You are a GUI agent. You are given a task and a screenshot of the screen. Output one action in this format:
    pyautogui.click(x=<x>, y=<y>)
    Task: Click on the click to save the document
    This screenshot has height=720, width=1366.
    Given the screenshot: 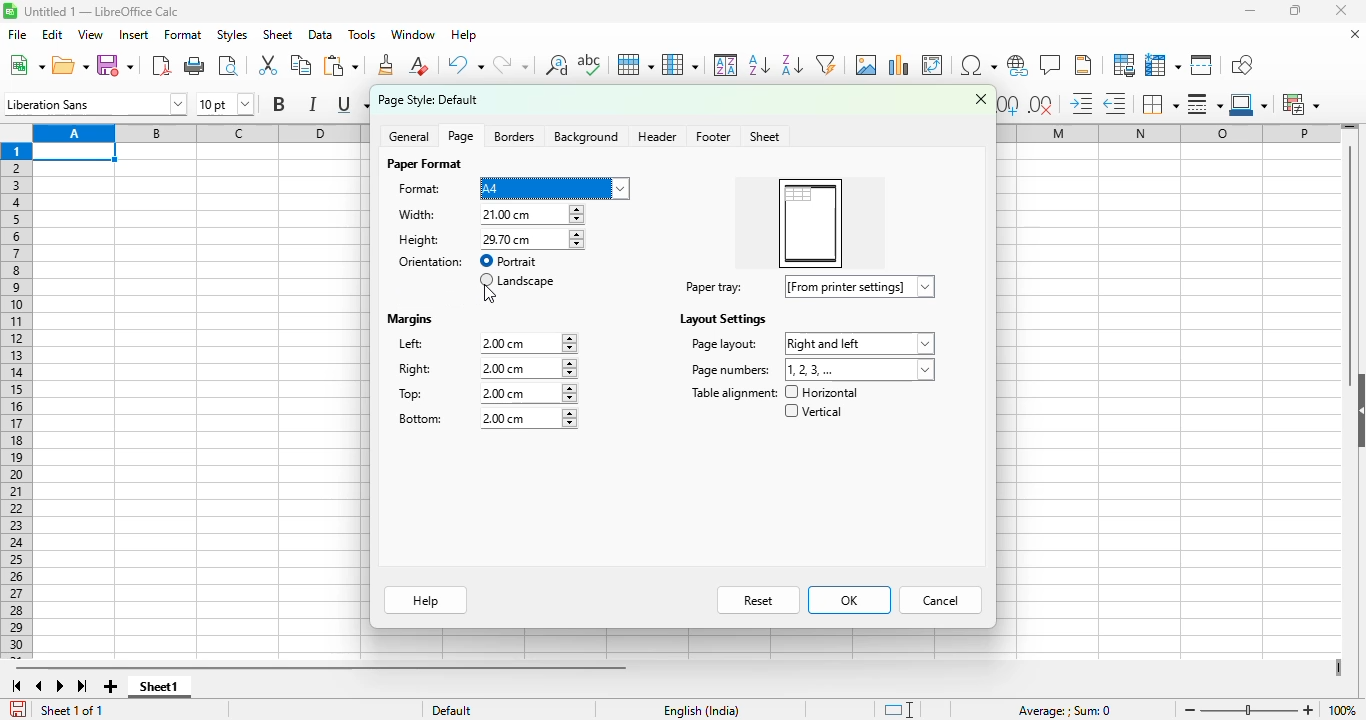 What is the action you would take?
    pyautogui.click(x=19, y=709)
    